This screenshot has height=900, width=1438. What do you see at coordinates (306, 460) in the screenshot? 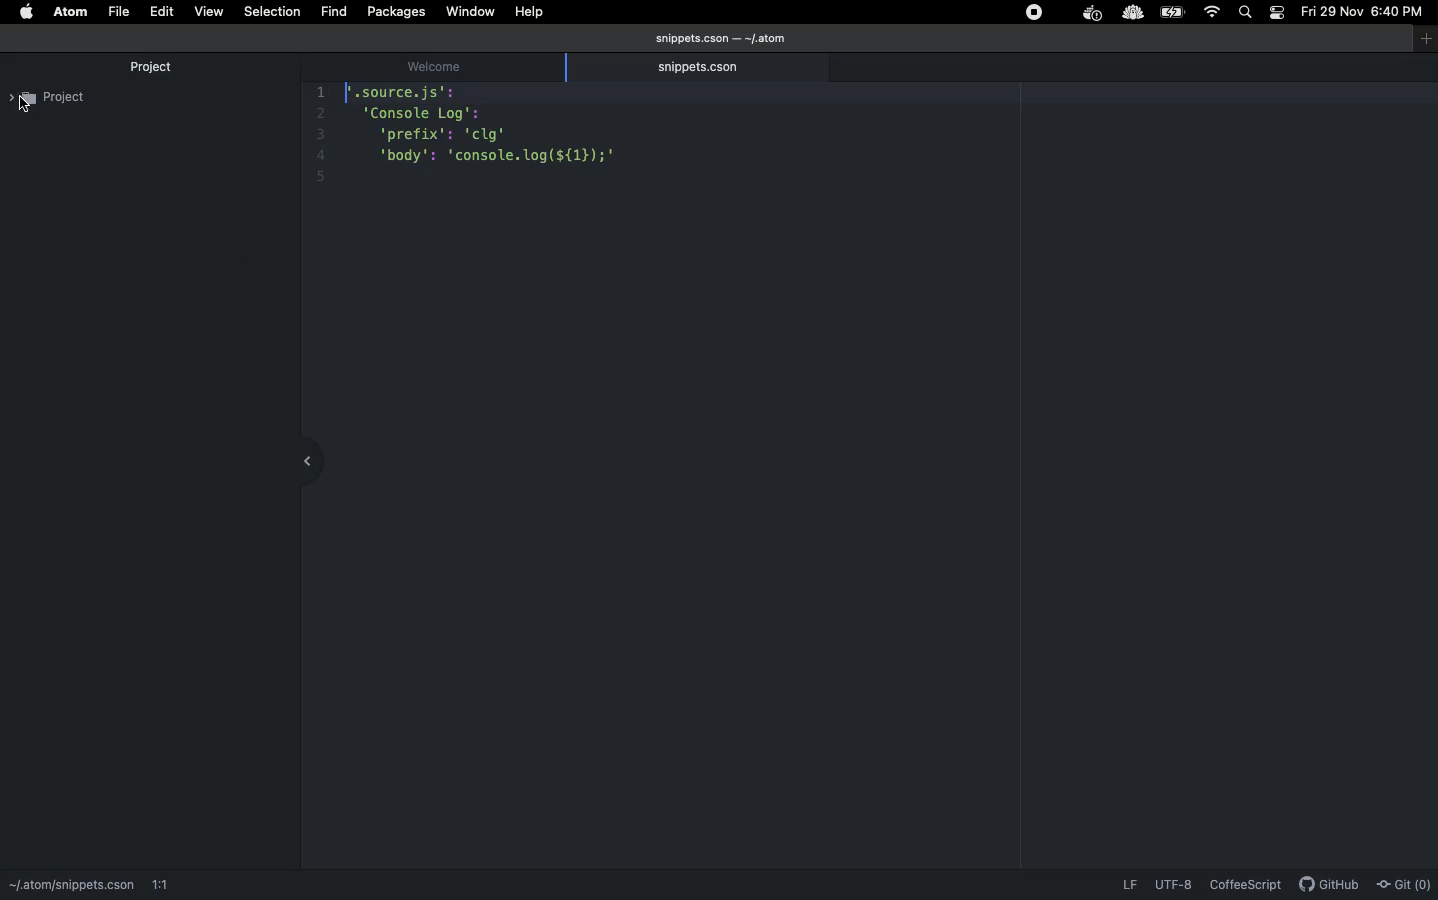
I see `collapse` at bounding box center [306, 460].